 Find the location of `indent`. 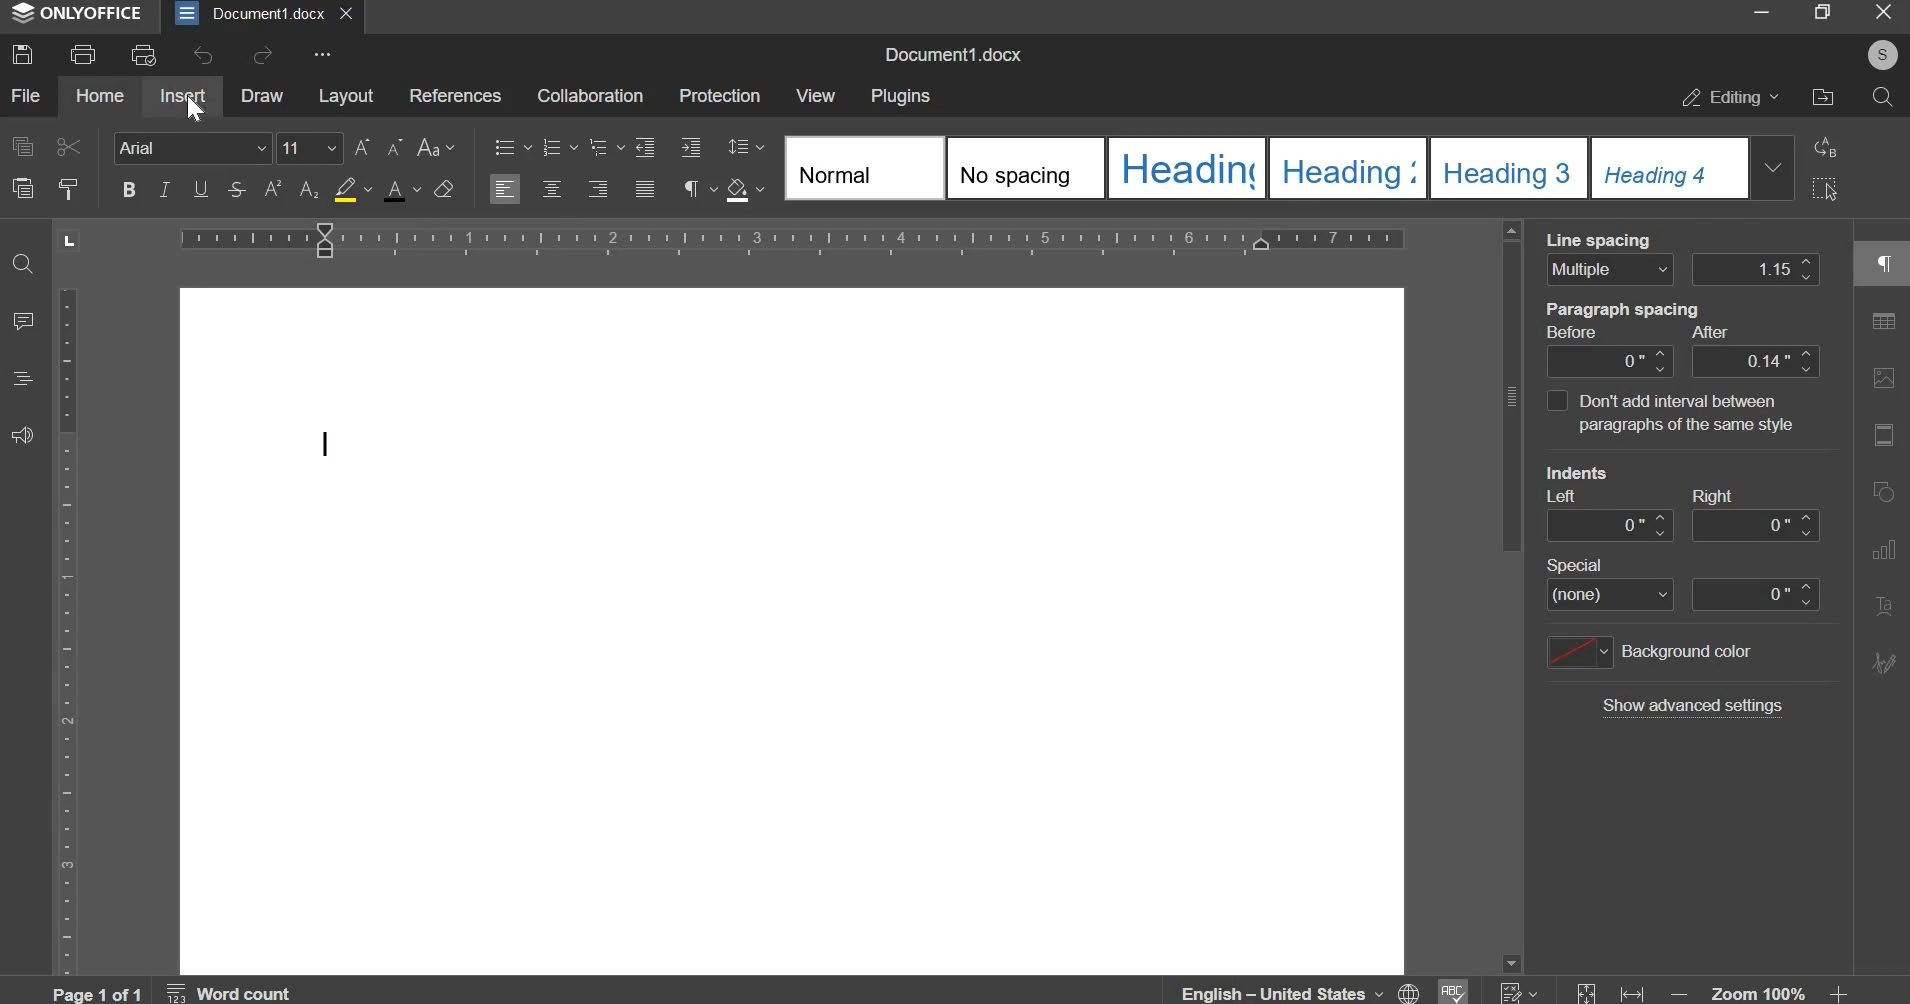

indent is located at coordinates (1681, 524).